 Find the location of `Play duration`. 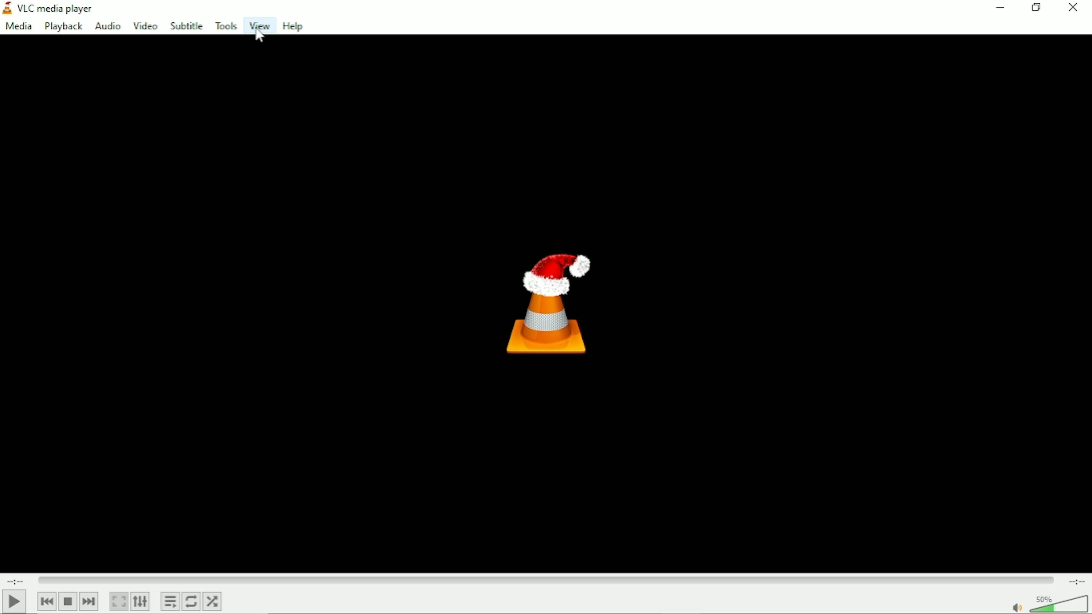

Play duration is located at coordinates (544, 578).